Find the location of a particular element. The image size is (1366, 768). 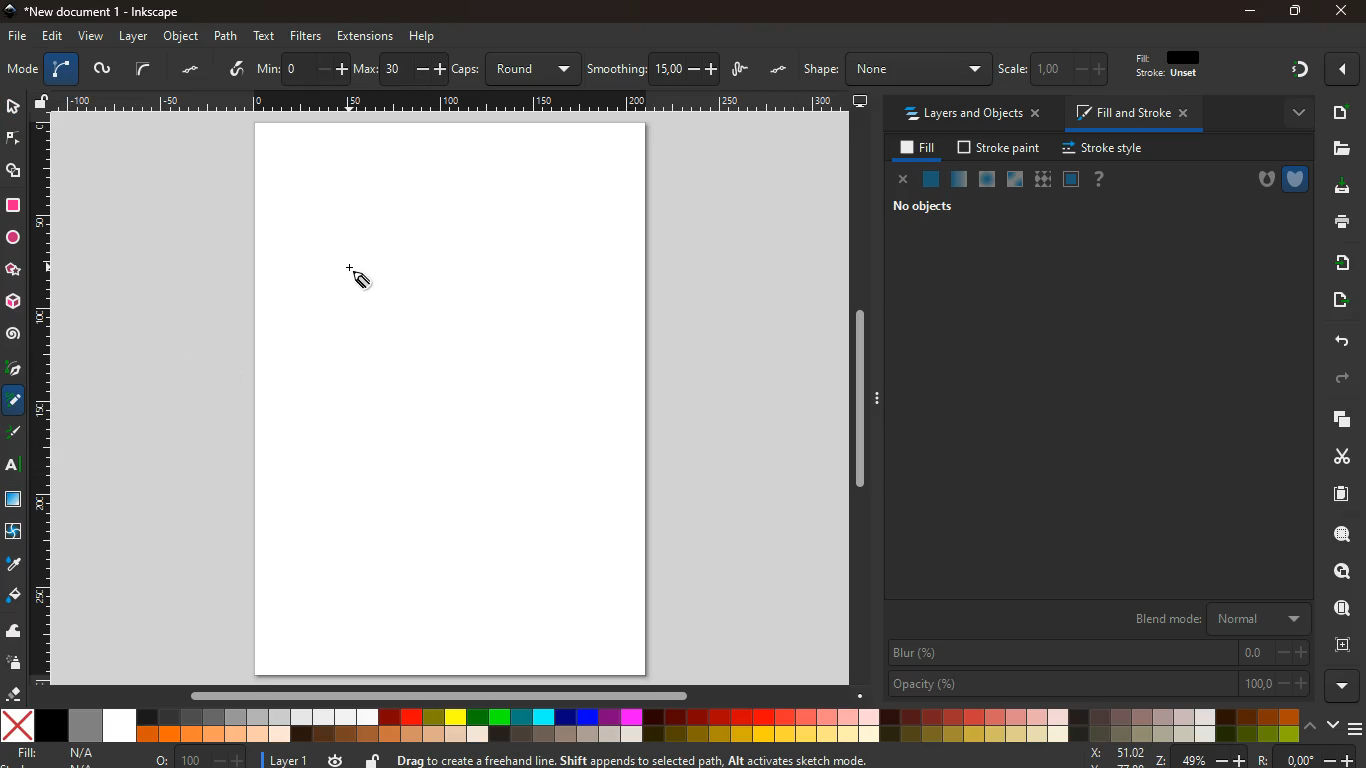

help is located at coordinates (1097, 179).